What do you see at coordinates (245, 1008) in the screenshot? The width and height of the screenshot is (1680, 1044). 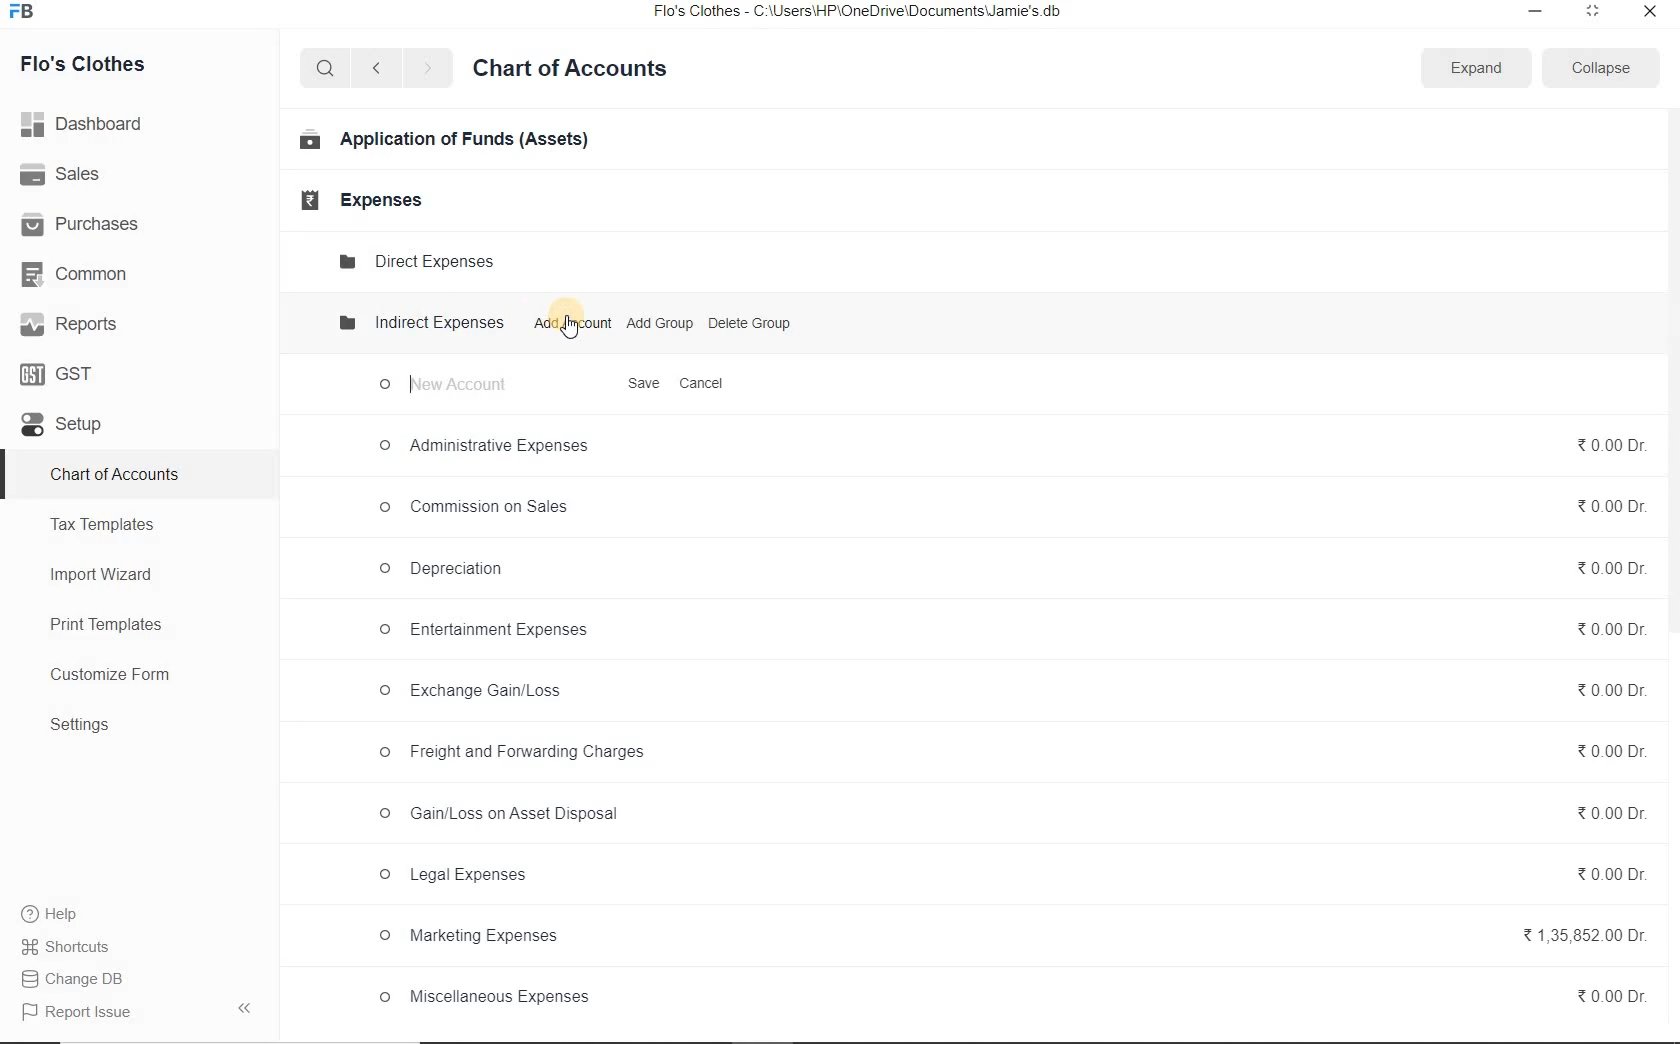 I see `hide` at bounding box center [245, 1008].